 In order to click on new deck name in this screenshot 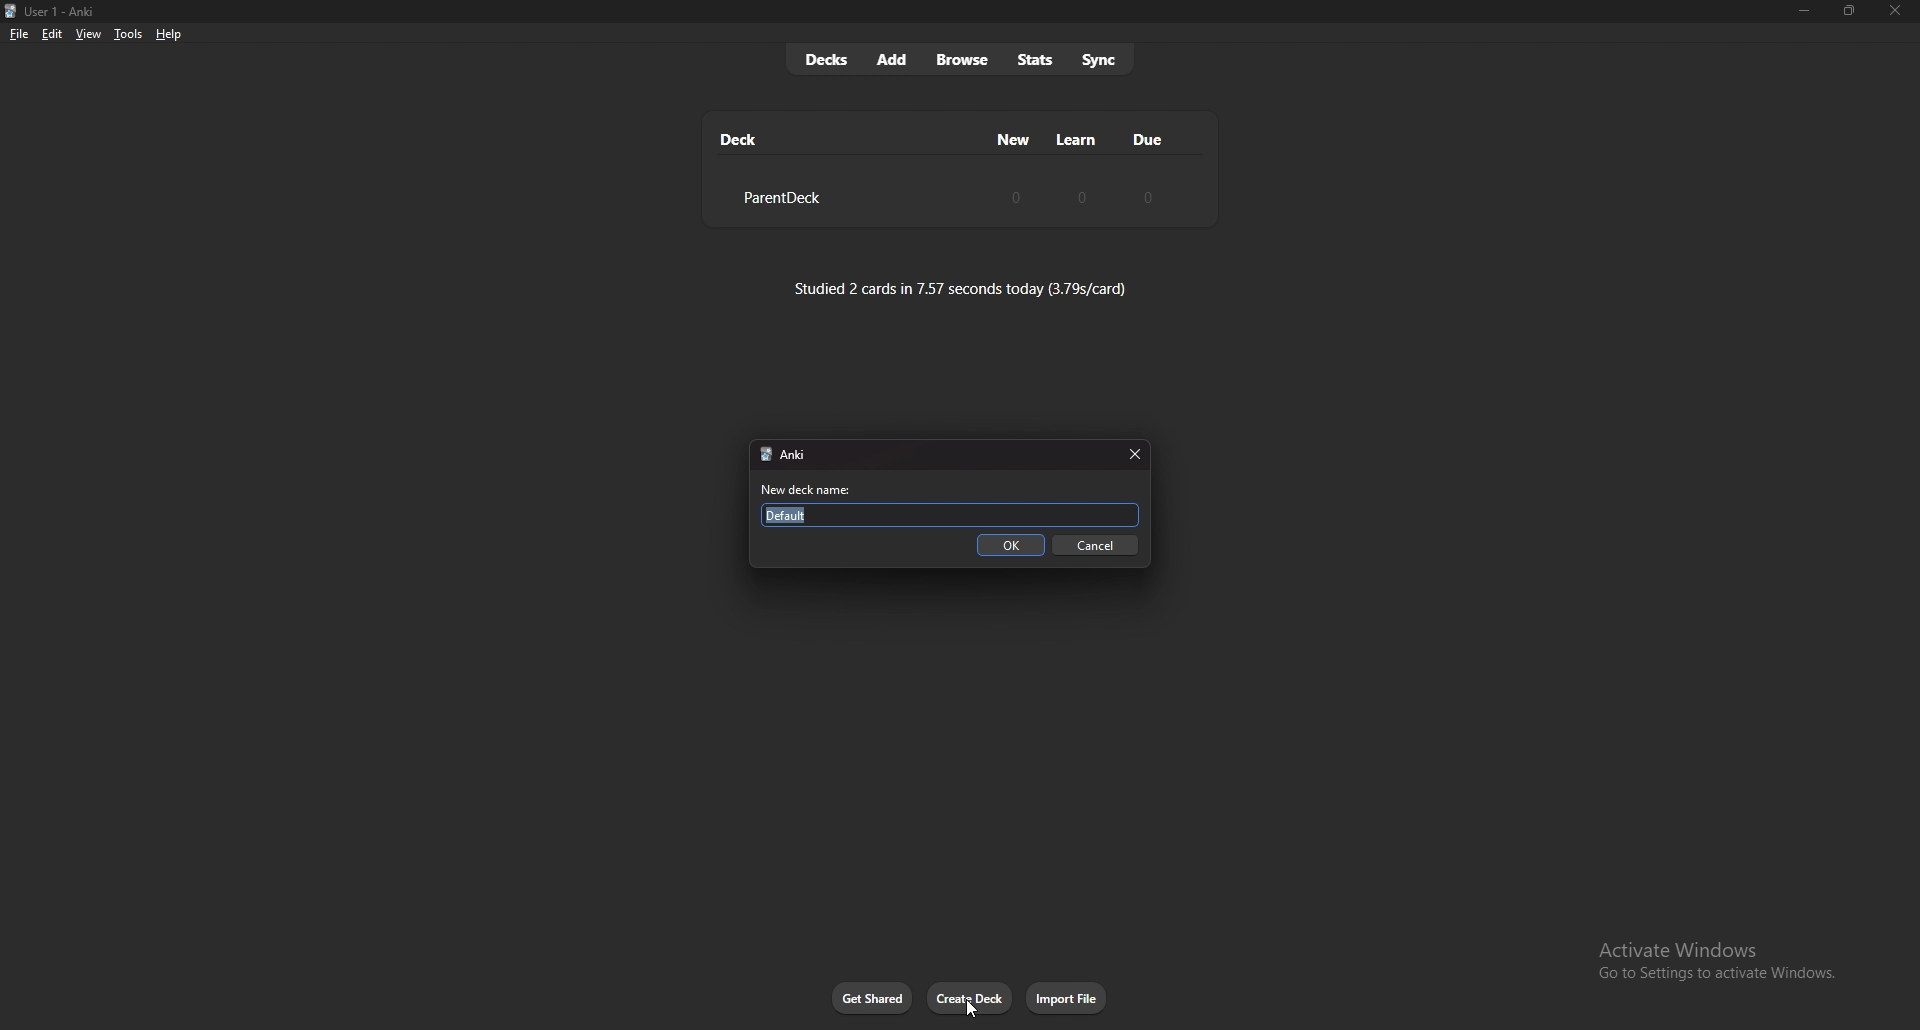, I will do `click(812, 490)`.